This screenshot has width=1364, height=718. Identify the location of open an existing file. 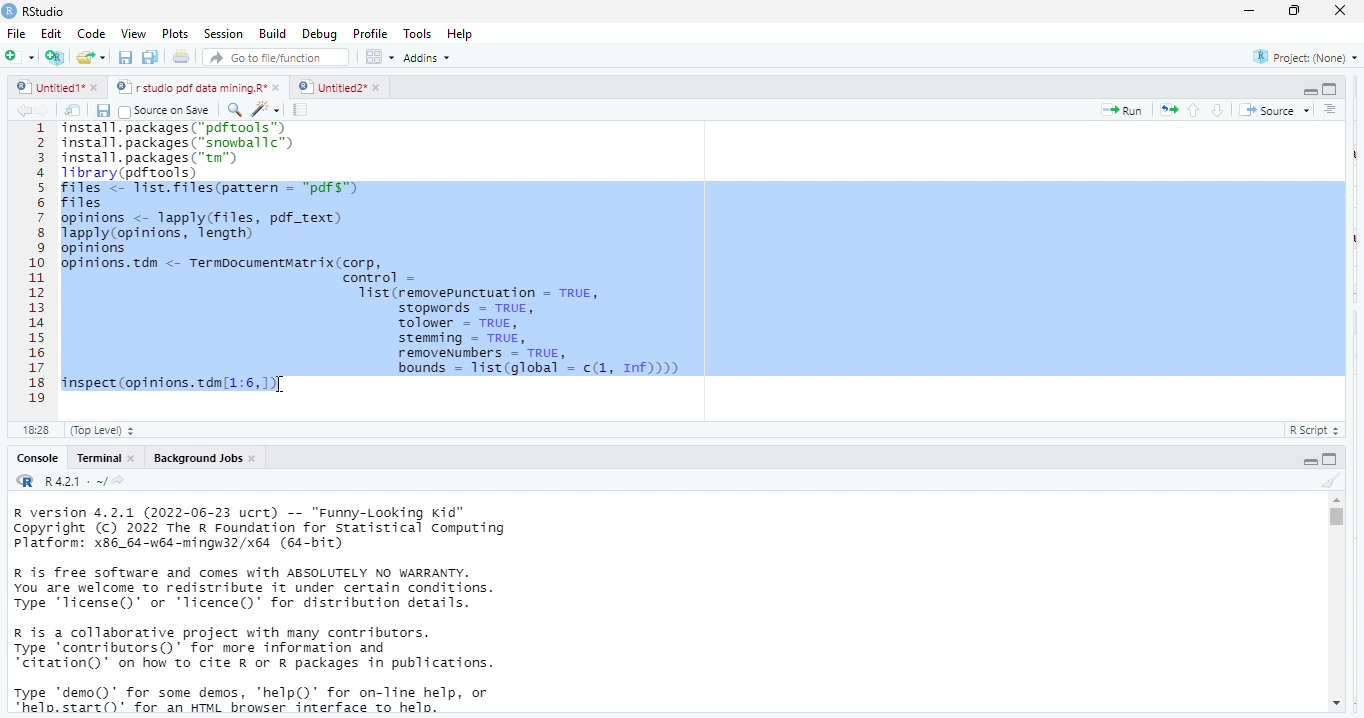
(92, 59).